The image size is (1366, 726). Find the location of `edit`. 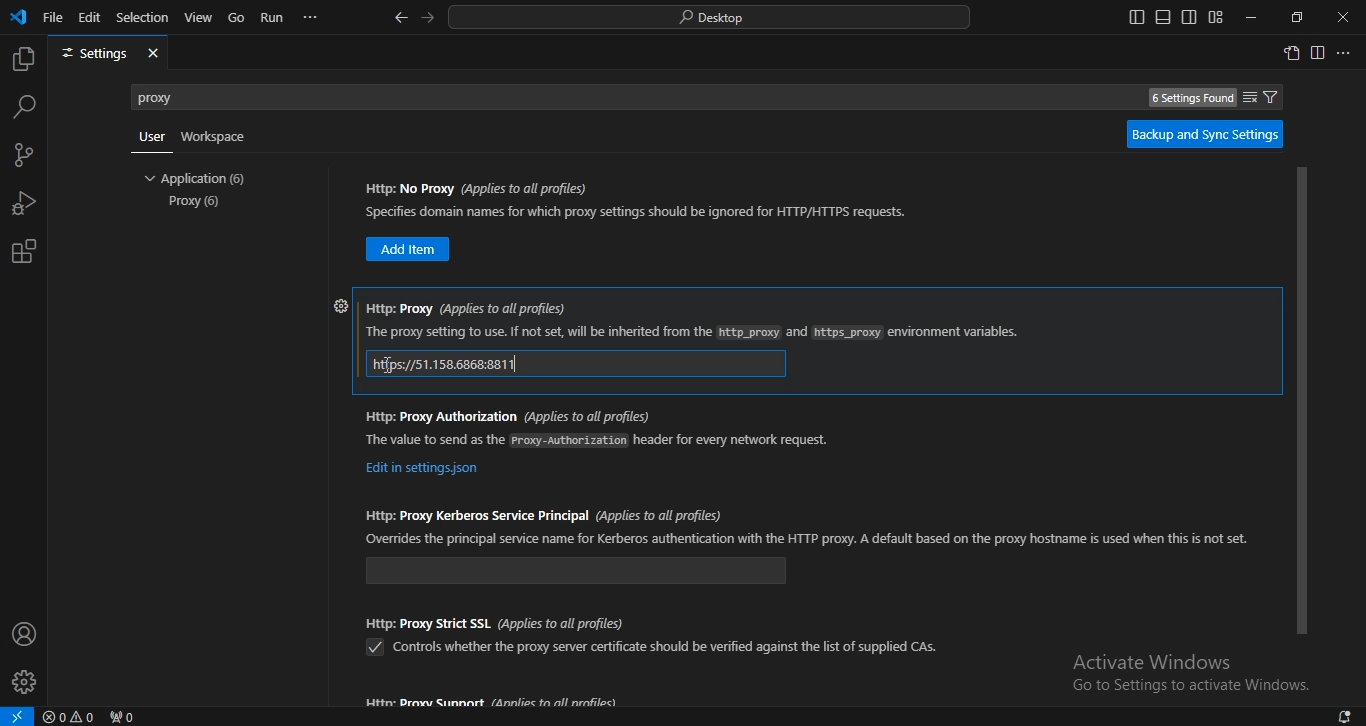

edit is located at coordinates (90, 17).